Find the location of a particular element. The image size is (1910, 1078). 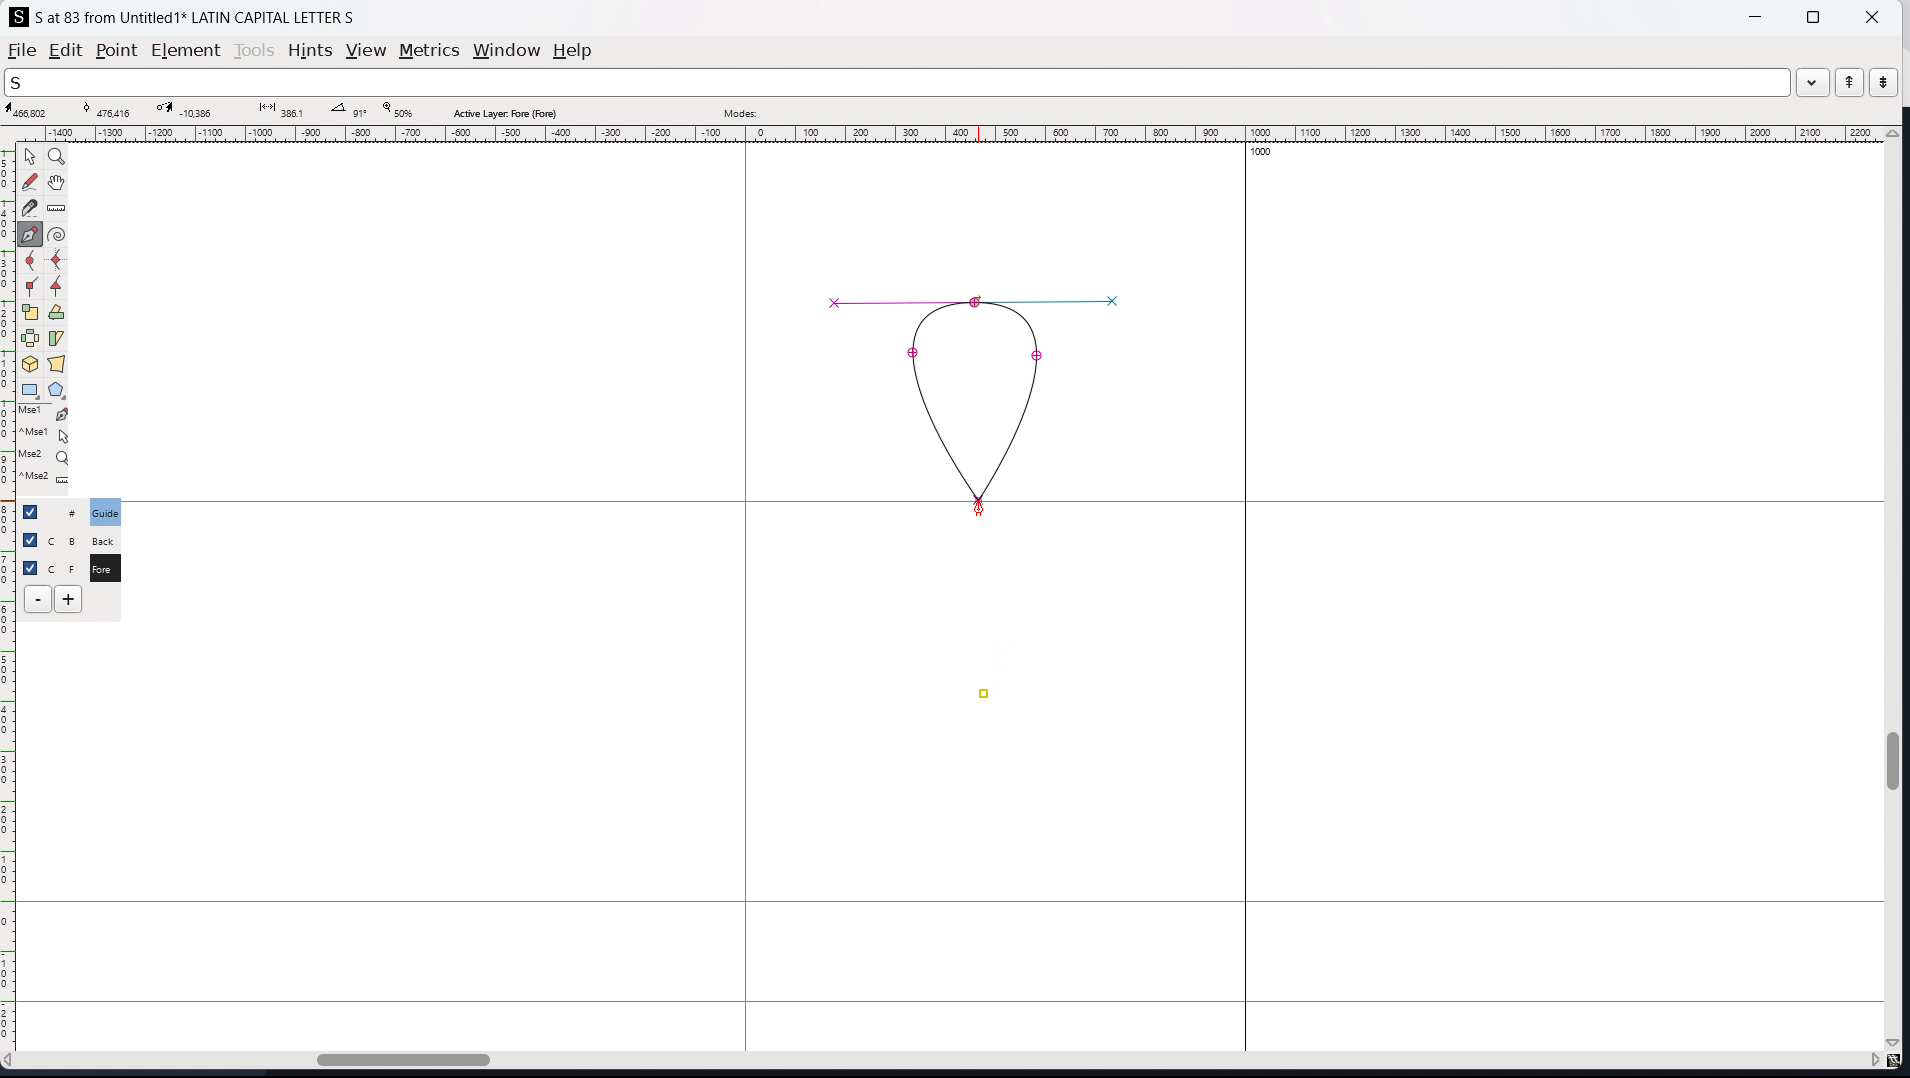

selection toggle is located at coordinates (32, 566).